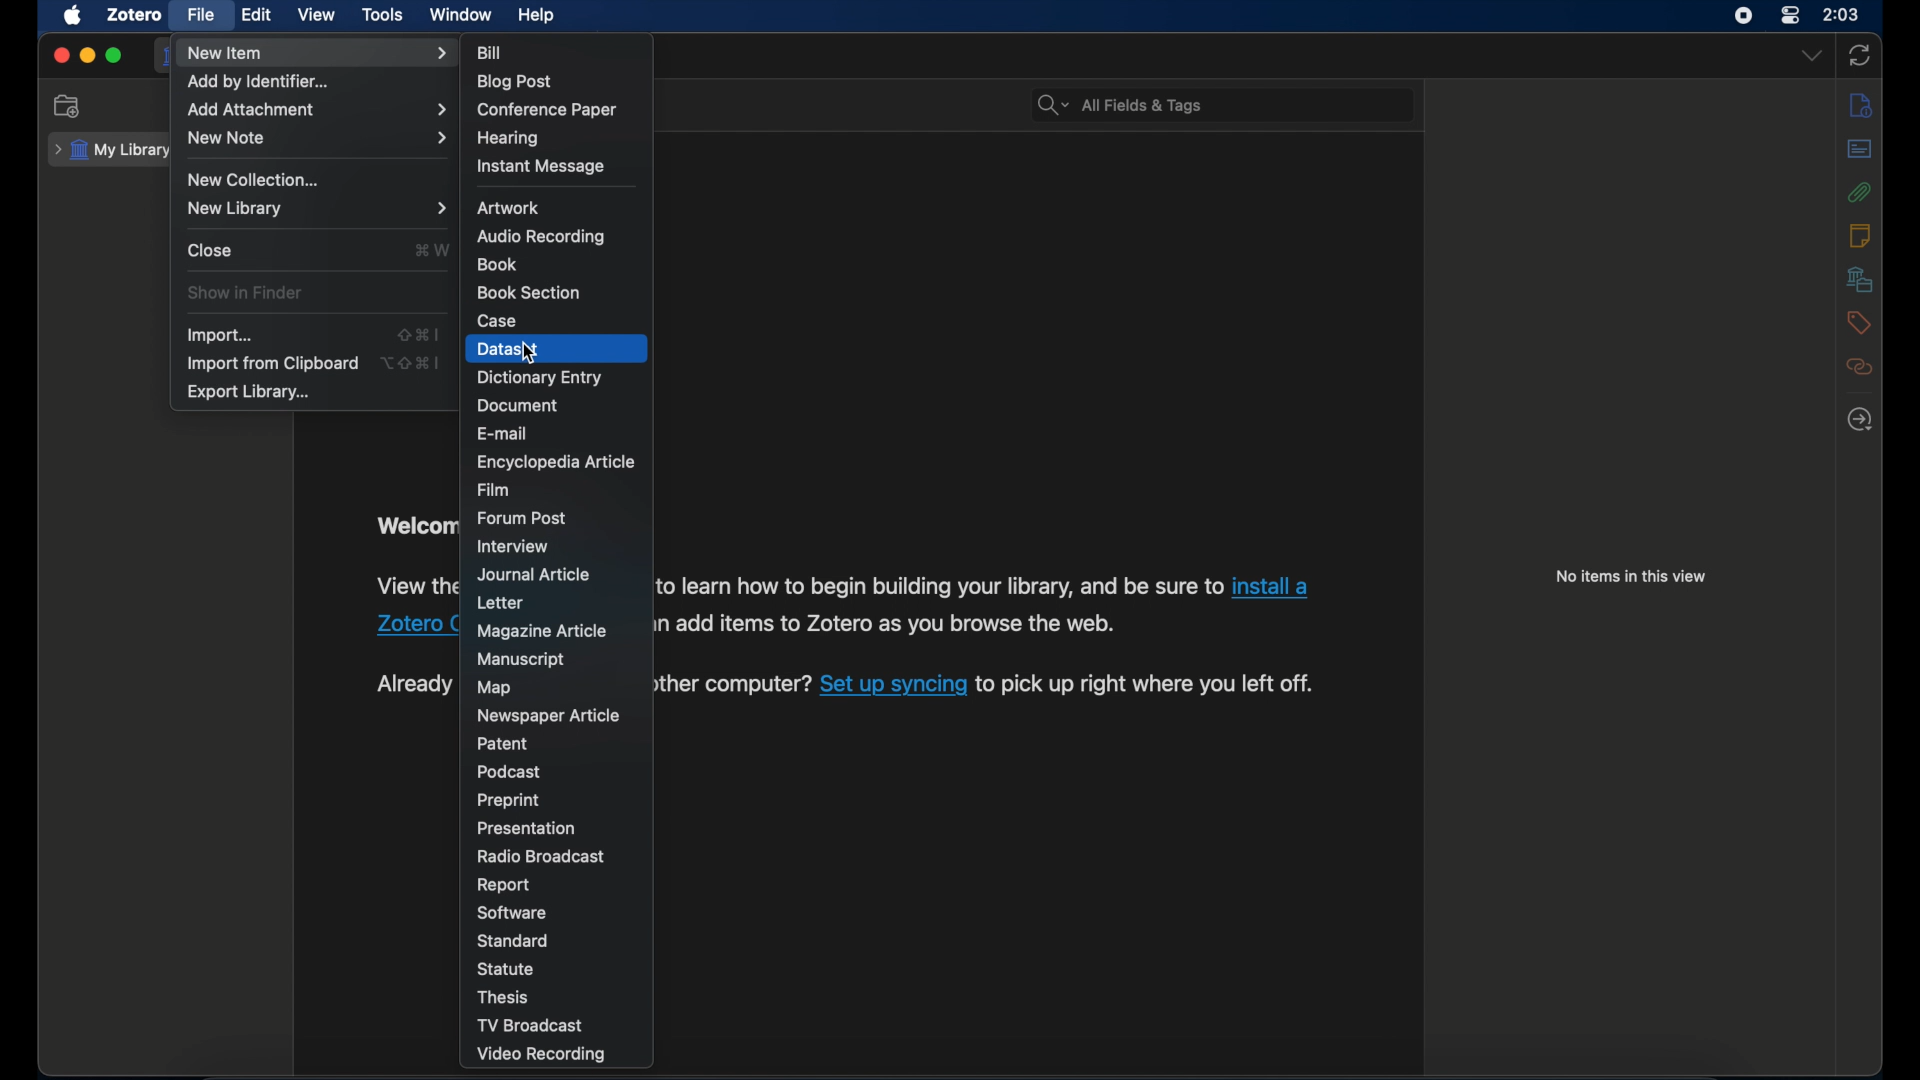 The width and height of the screenshot is (1920, 1080). Describe the element at coordinates (1745, 16) in the screenshot. I see `screen recorder` at that location.